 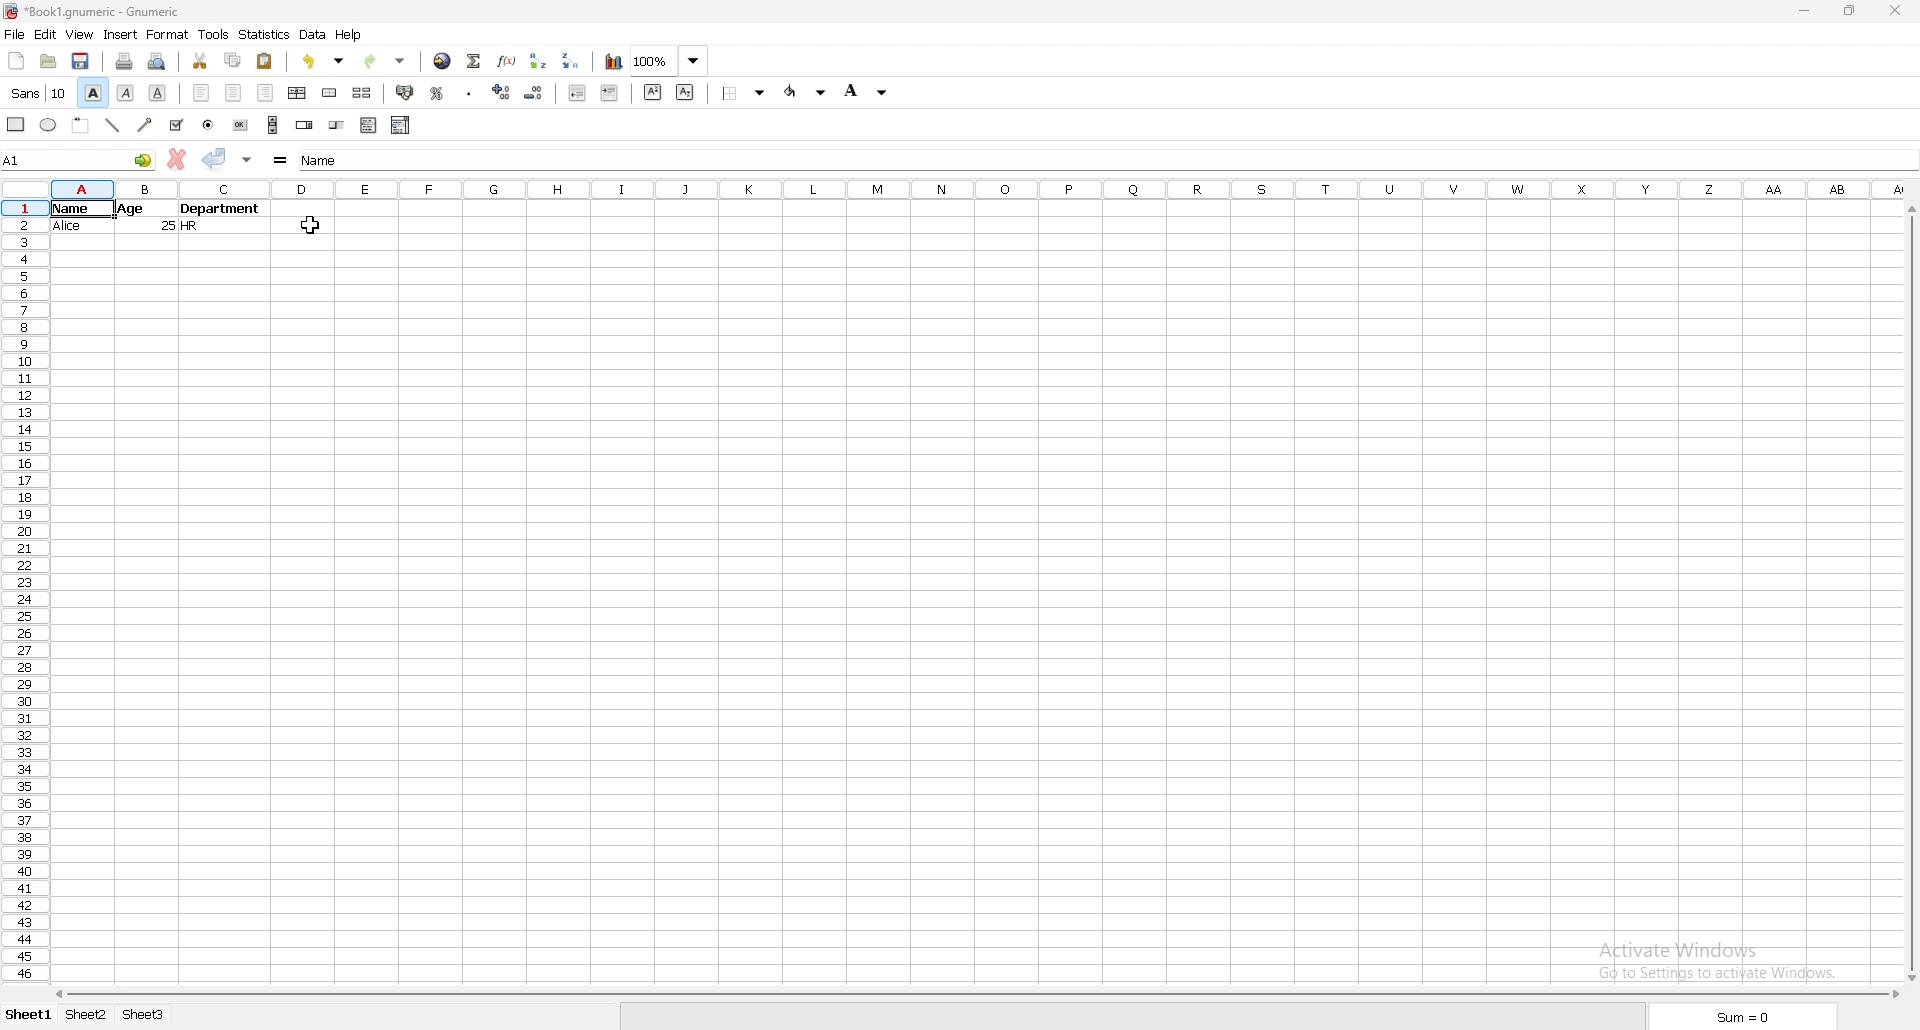 What do you see at coordinates (215, 34) in the screenshot?
I see `tools` at bounding box center [215, 34].